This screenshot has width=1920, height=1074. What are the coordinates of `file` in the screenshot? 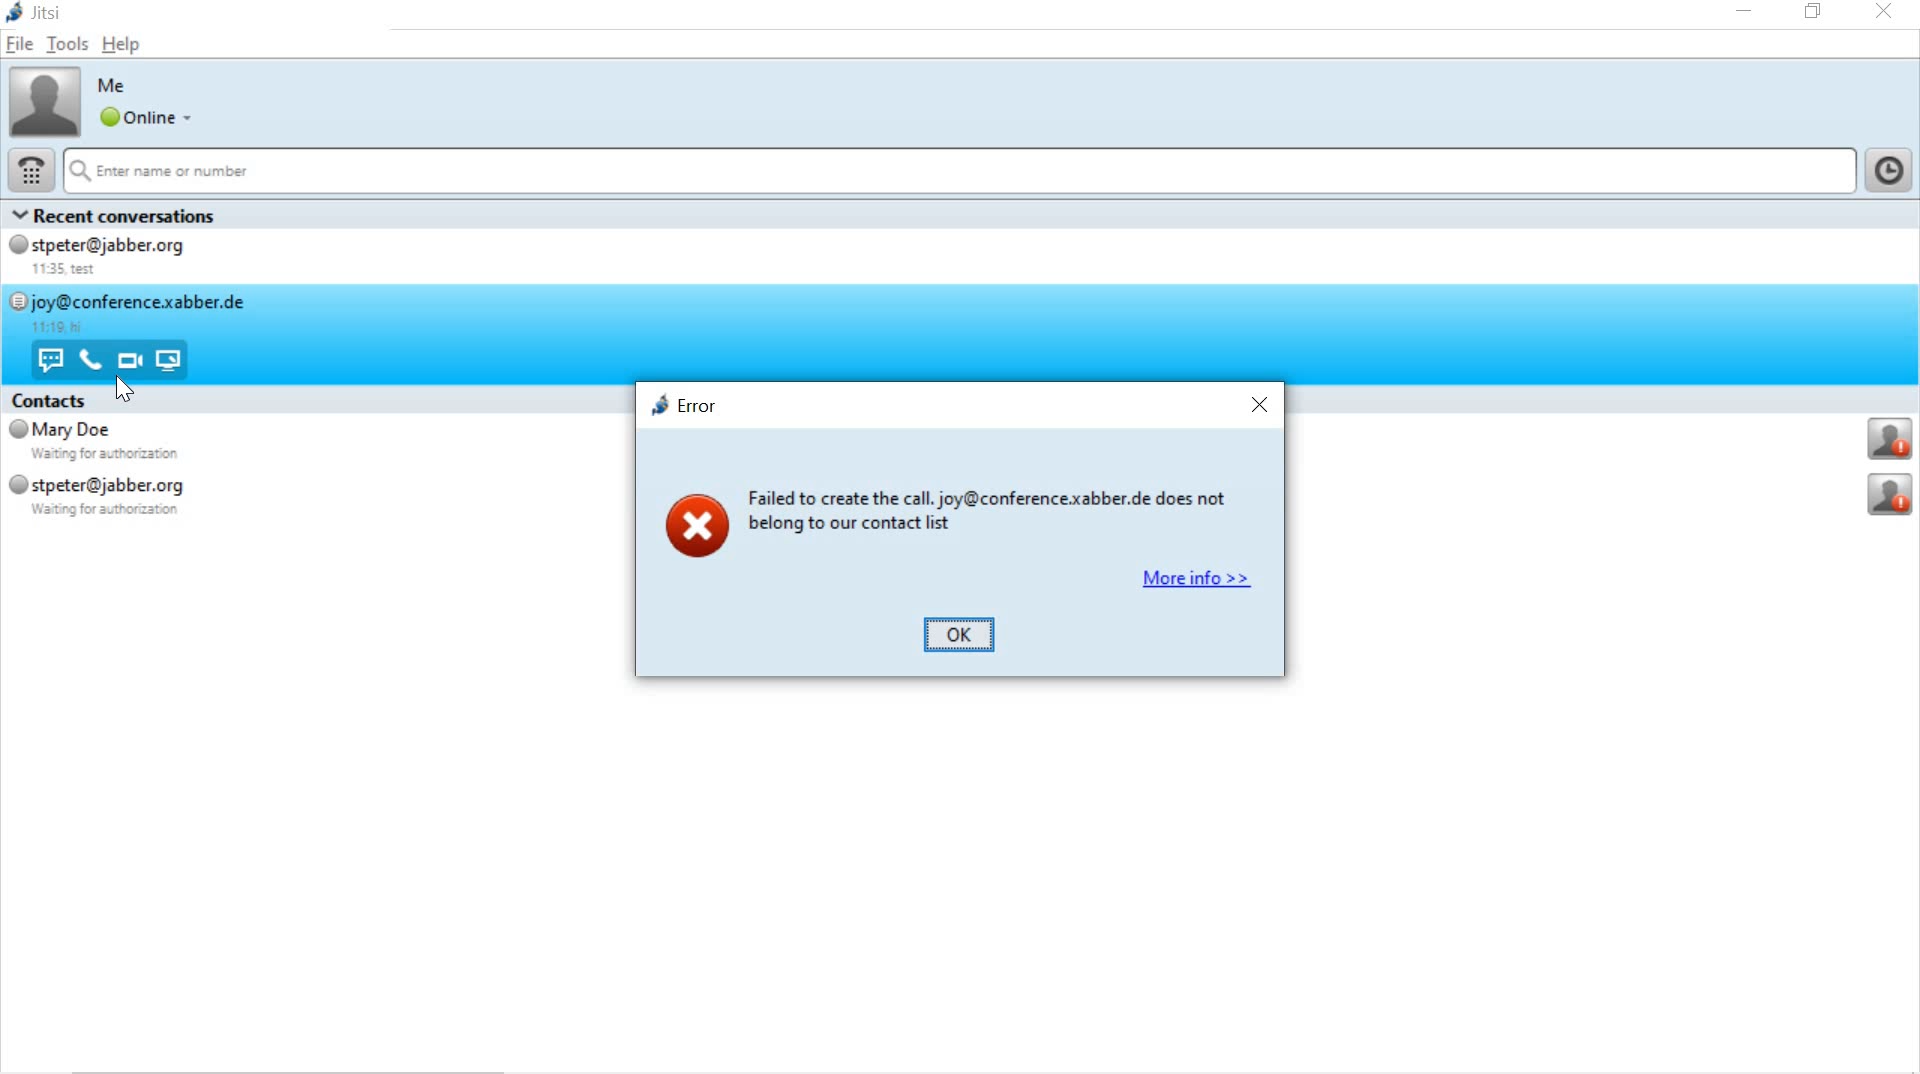 It's located at (21, 45).